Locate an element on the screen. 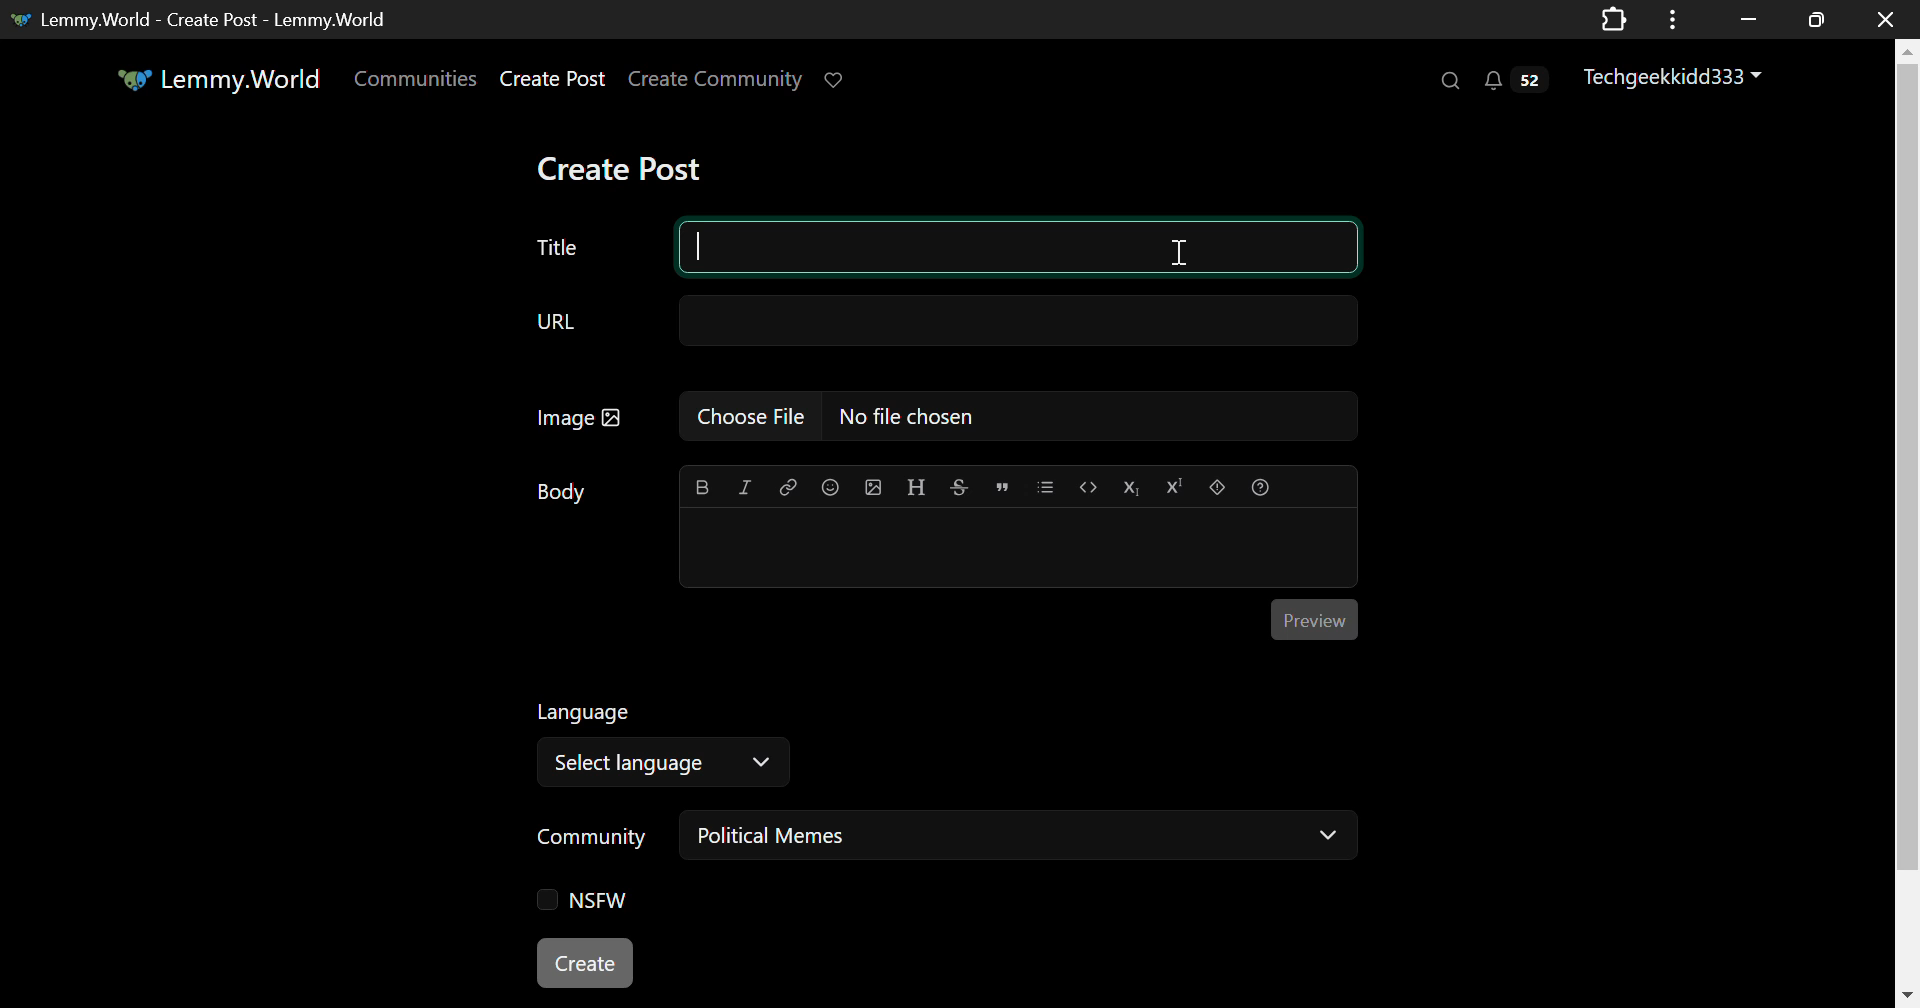  Notifications is located at coordinates (1520, 83).